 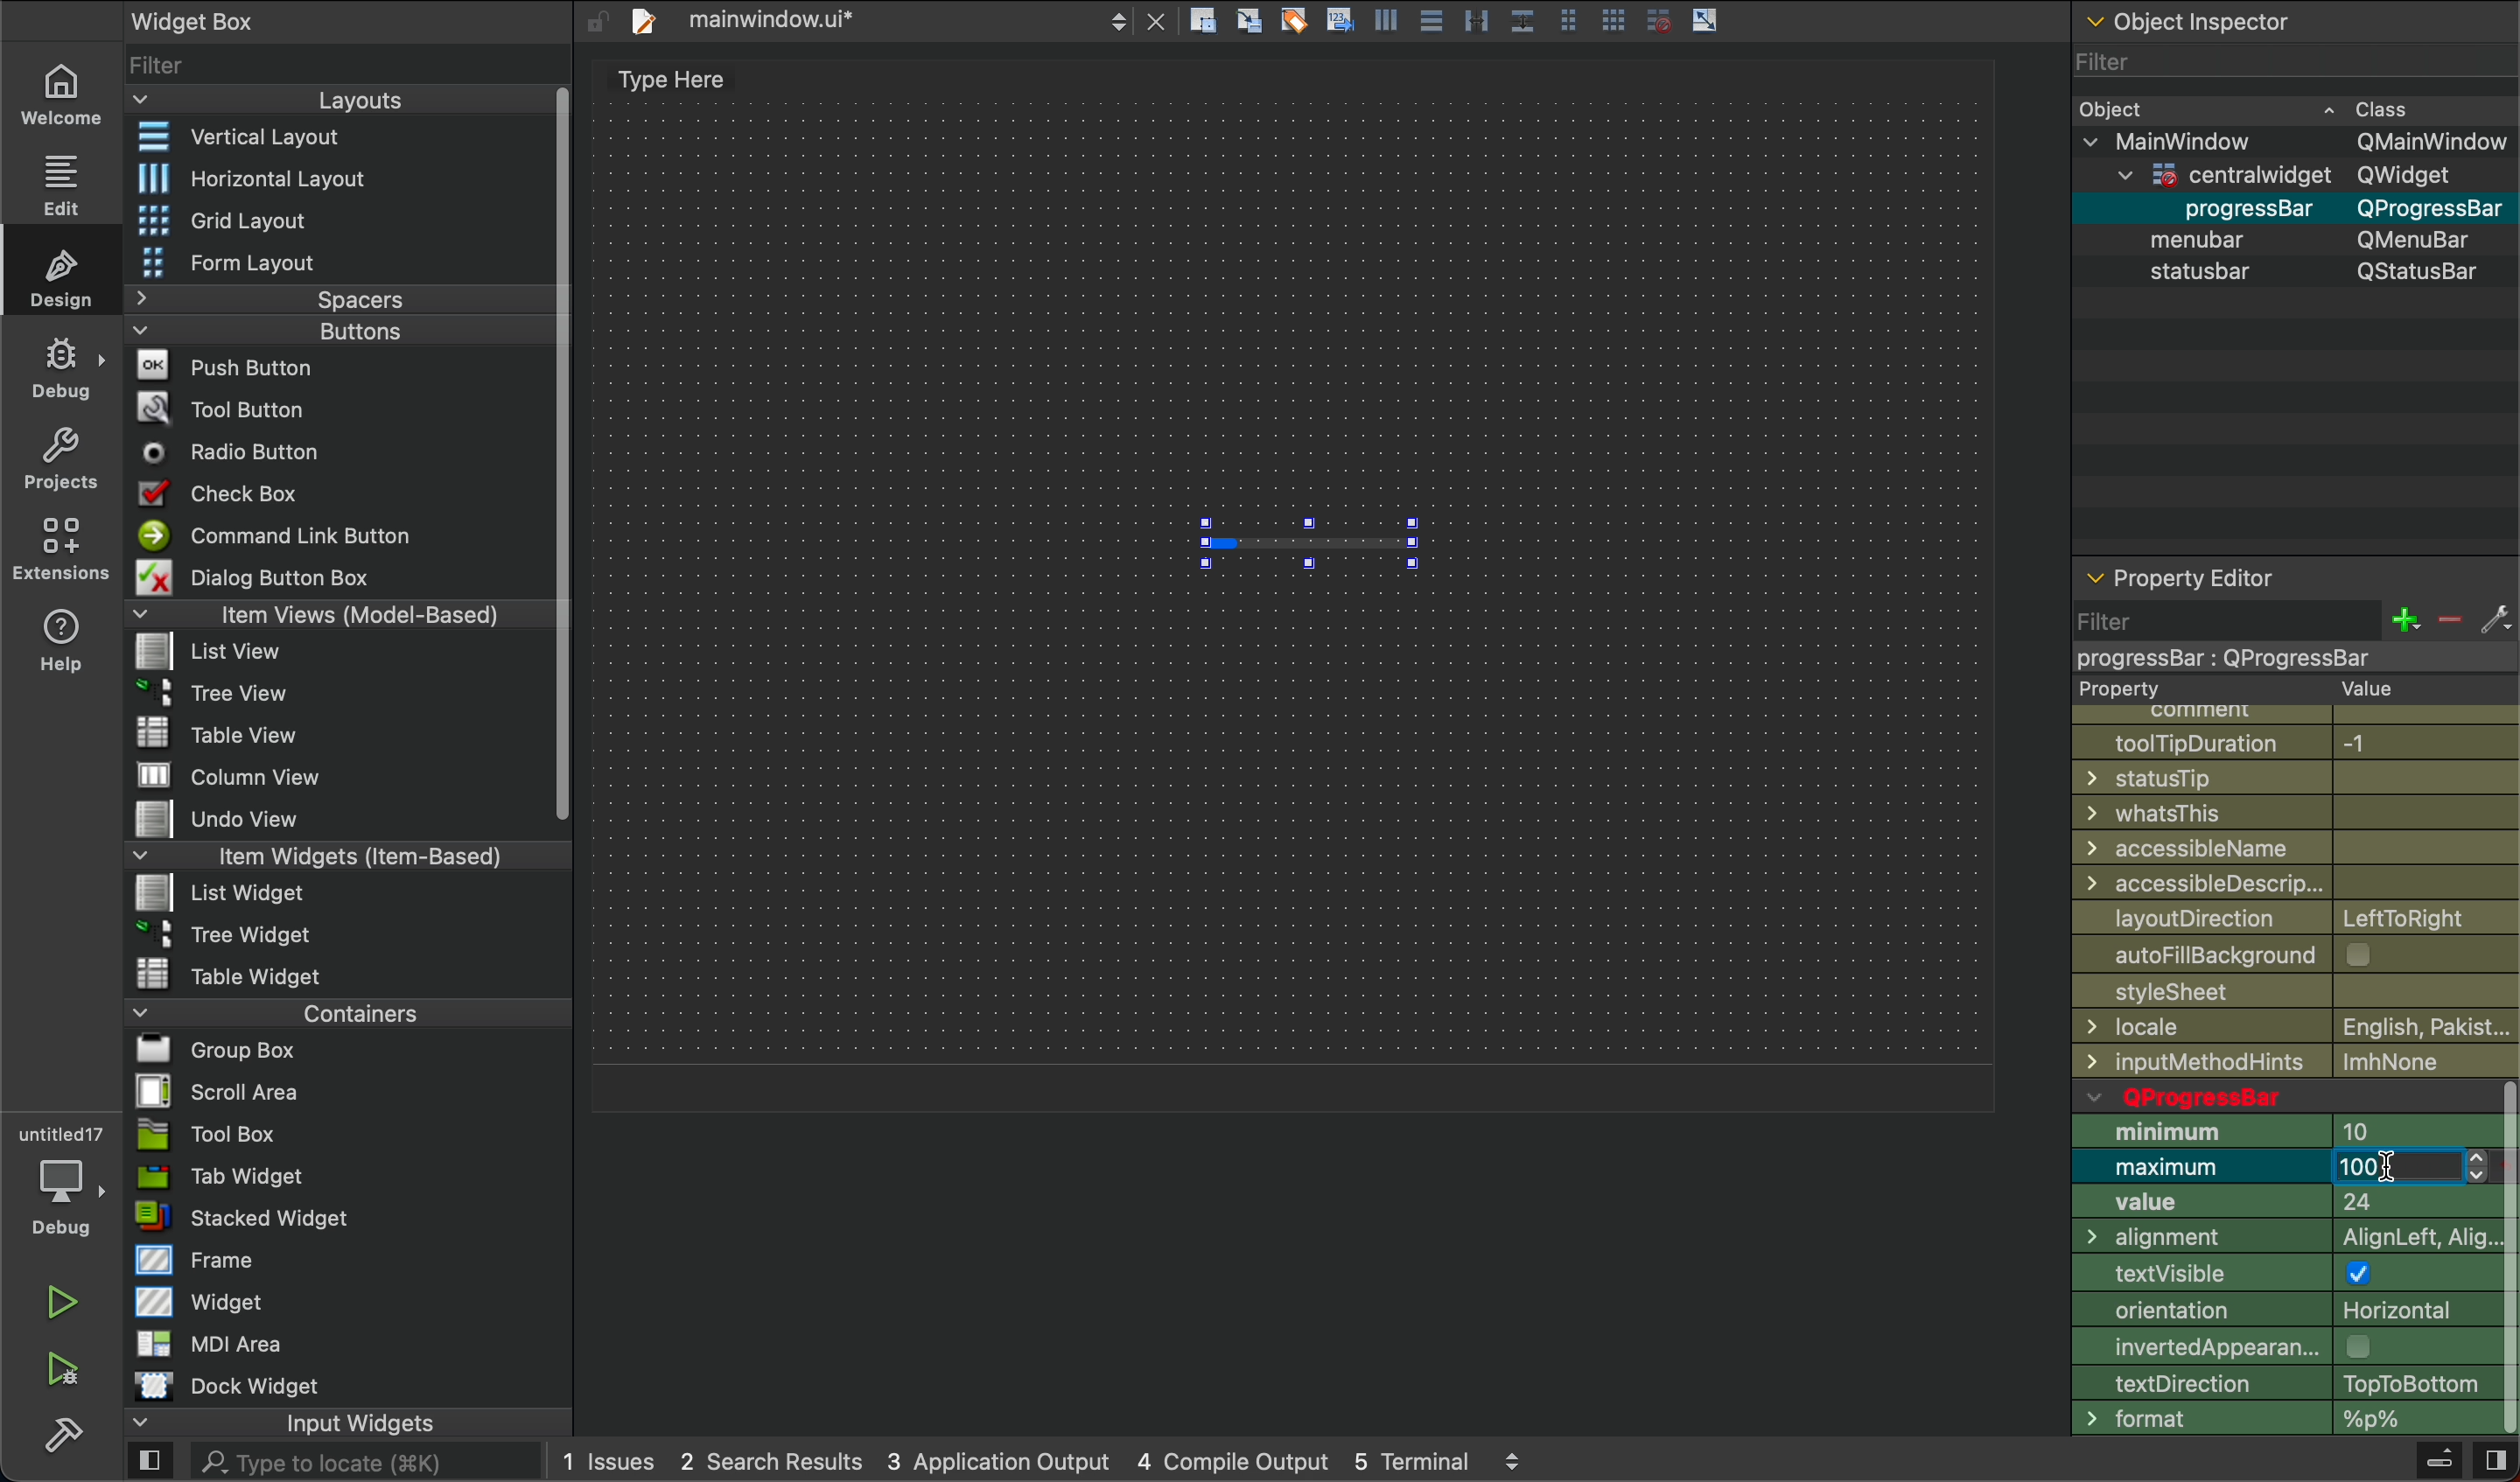 What do you see at coordinates (227, 733) in the screenshot?
I see `File` at bounding box center [227, 733].